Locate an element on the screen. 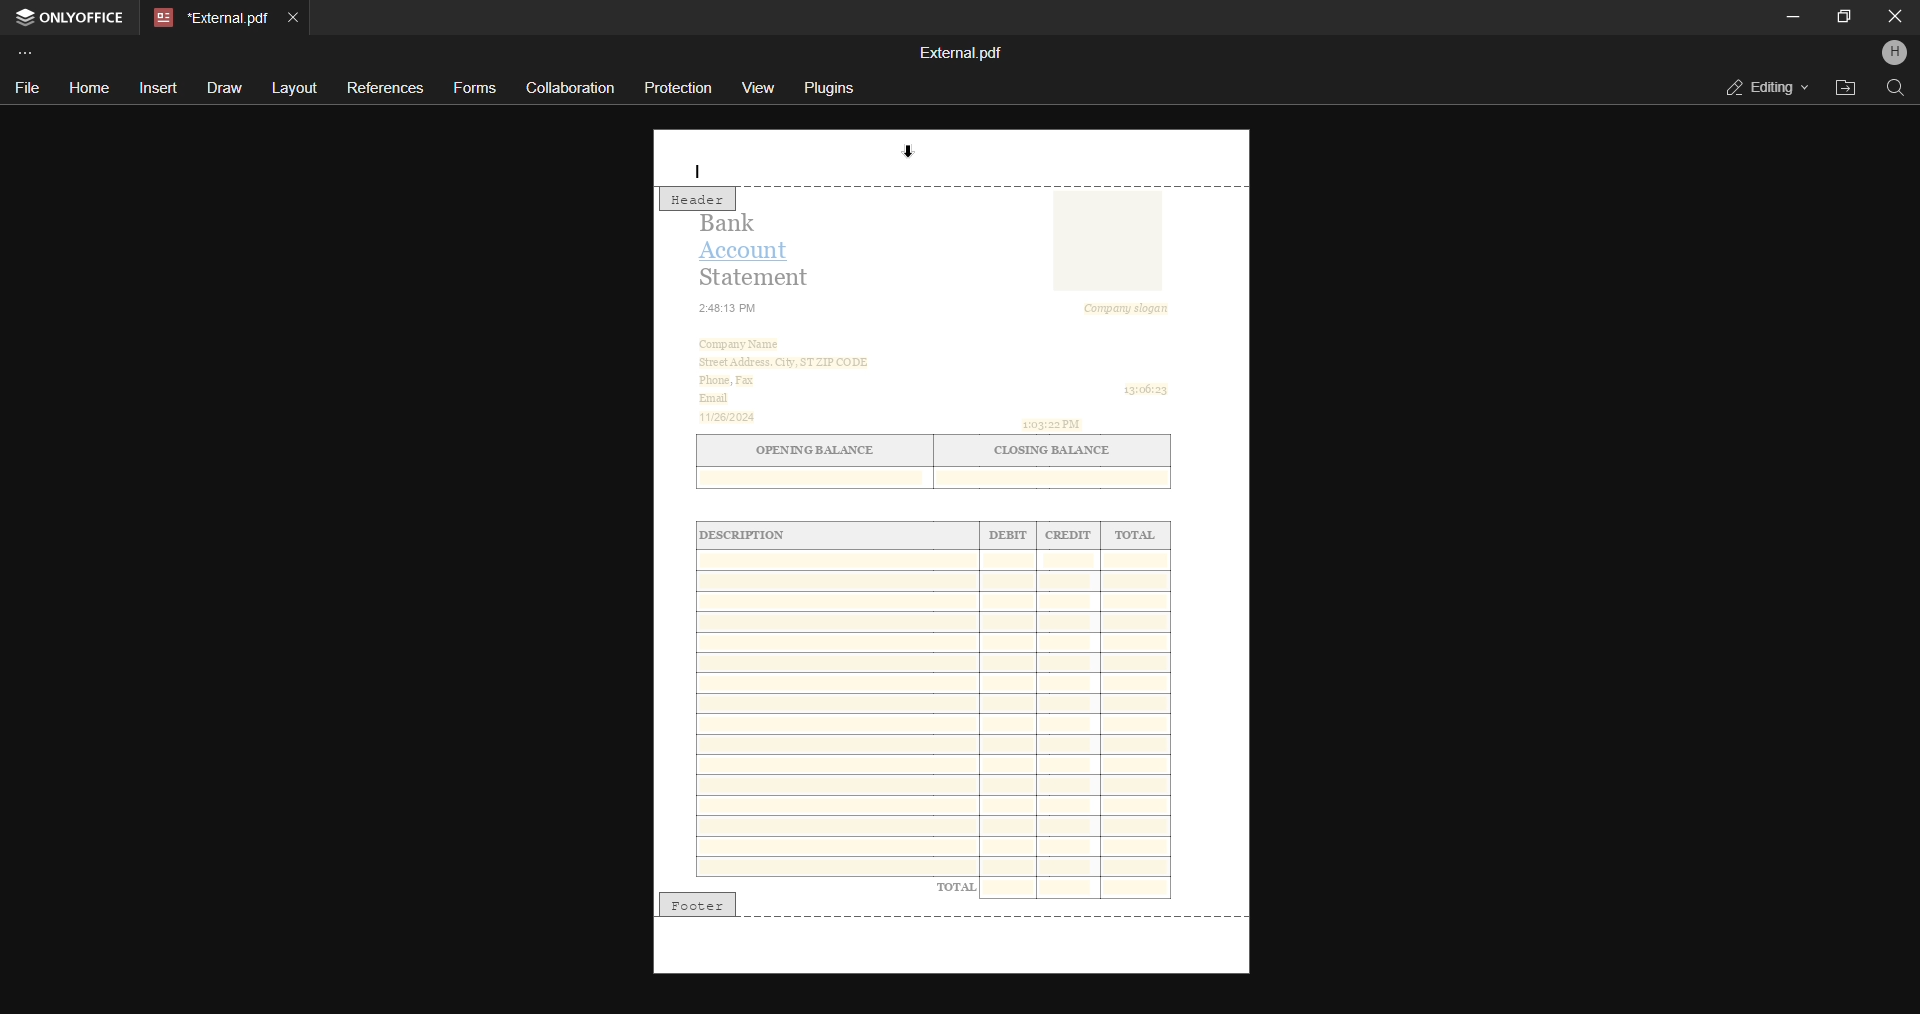 The image size is (1920, 1014). collaboration is located at coordinates (570, 86).